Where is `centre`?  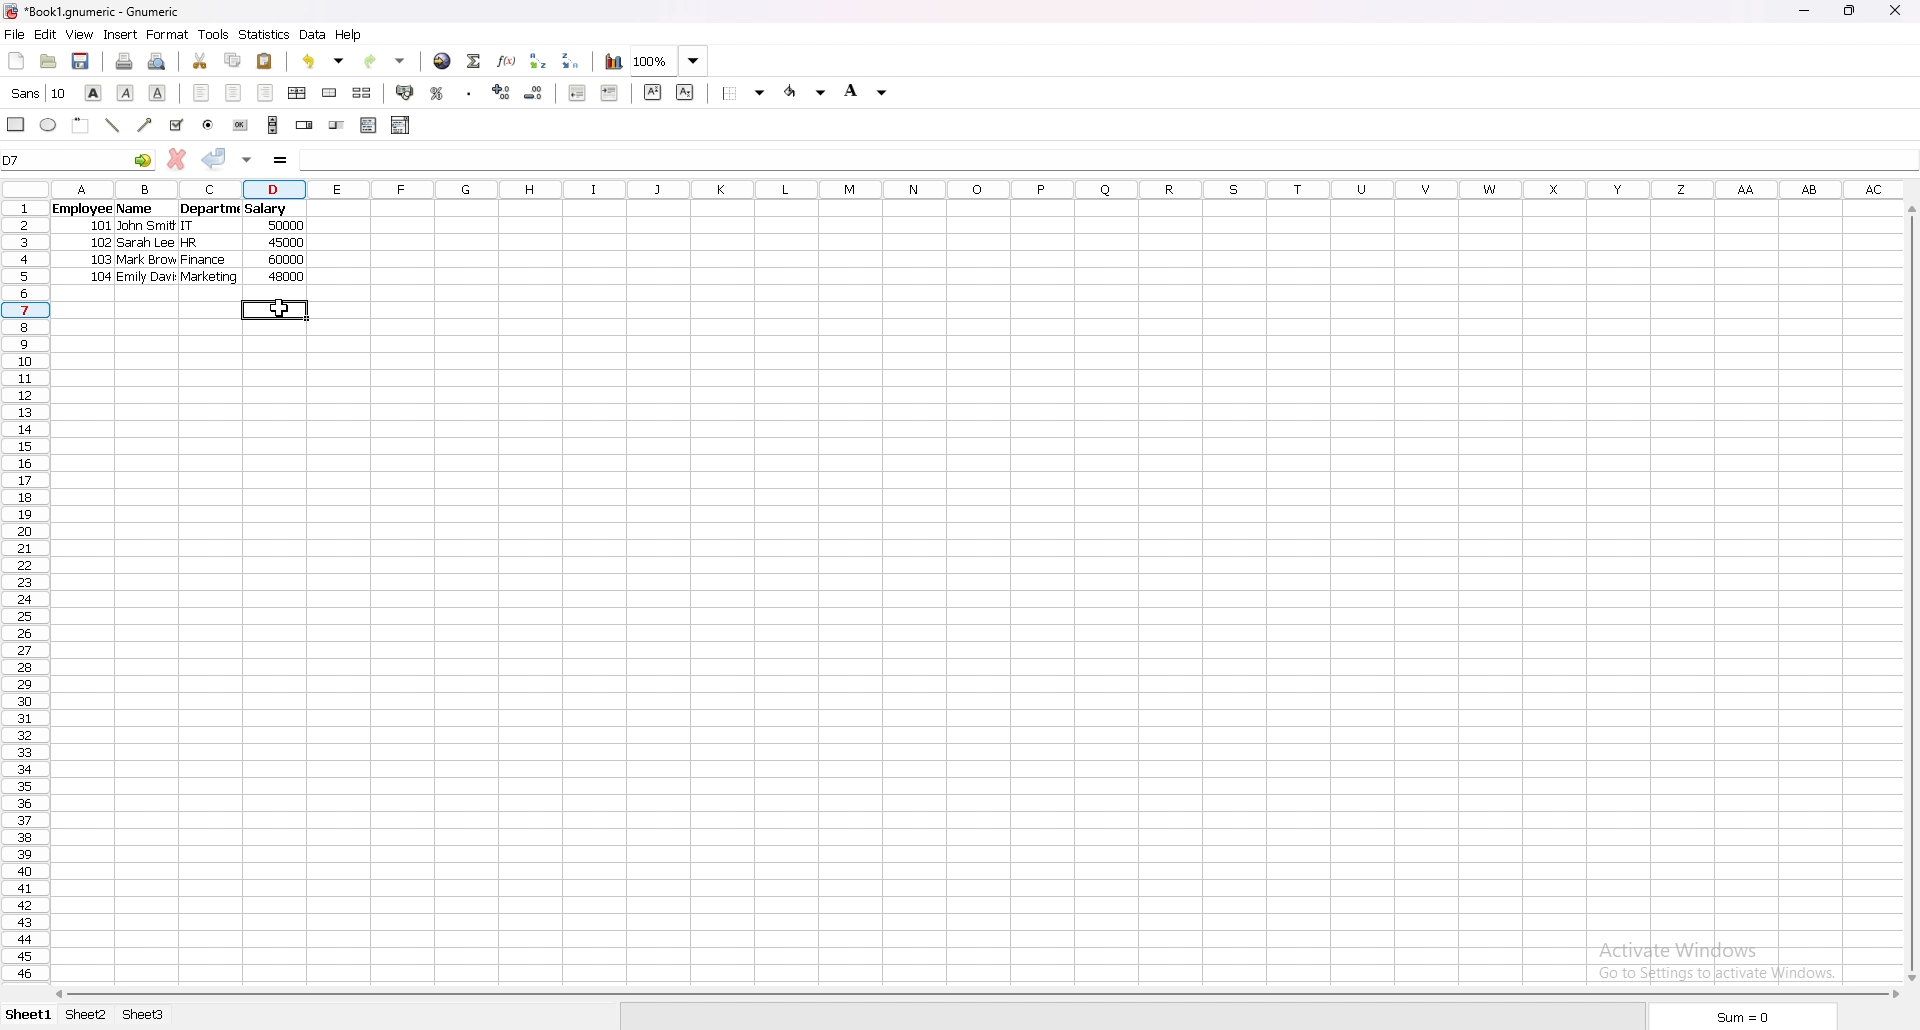 centre is located at coordinates (234, 93).